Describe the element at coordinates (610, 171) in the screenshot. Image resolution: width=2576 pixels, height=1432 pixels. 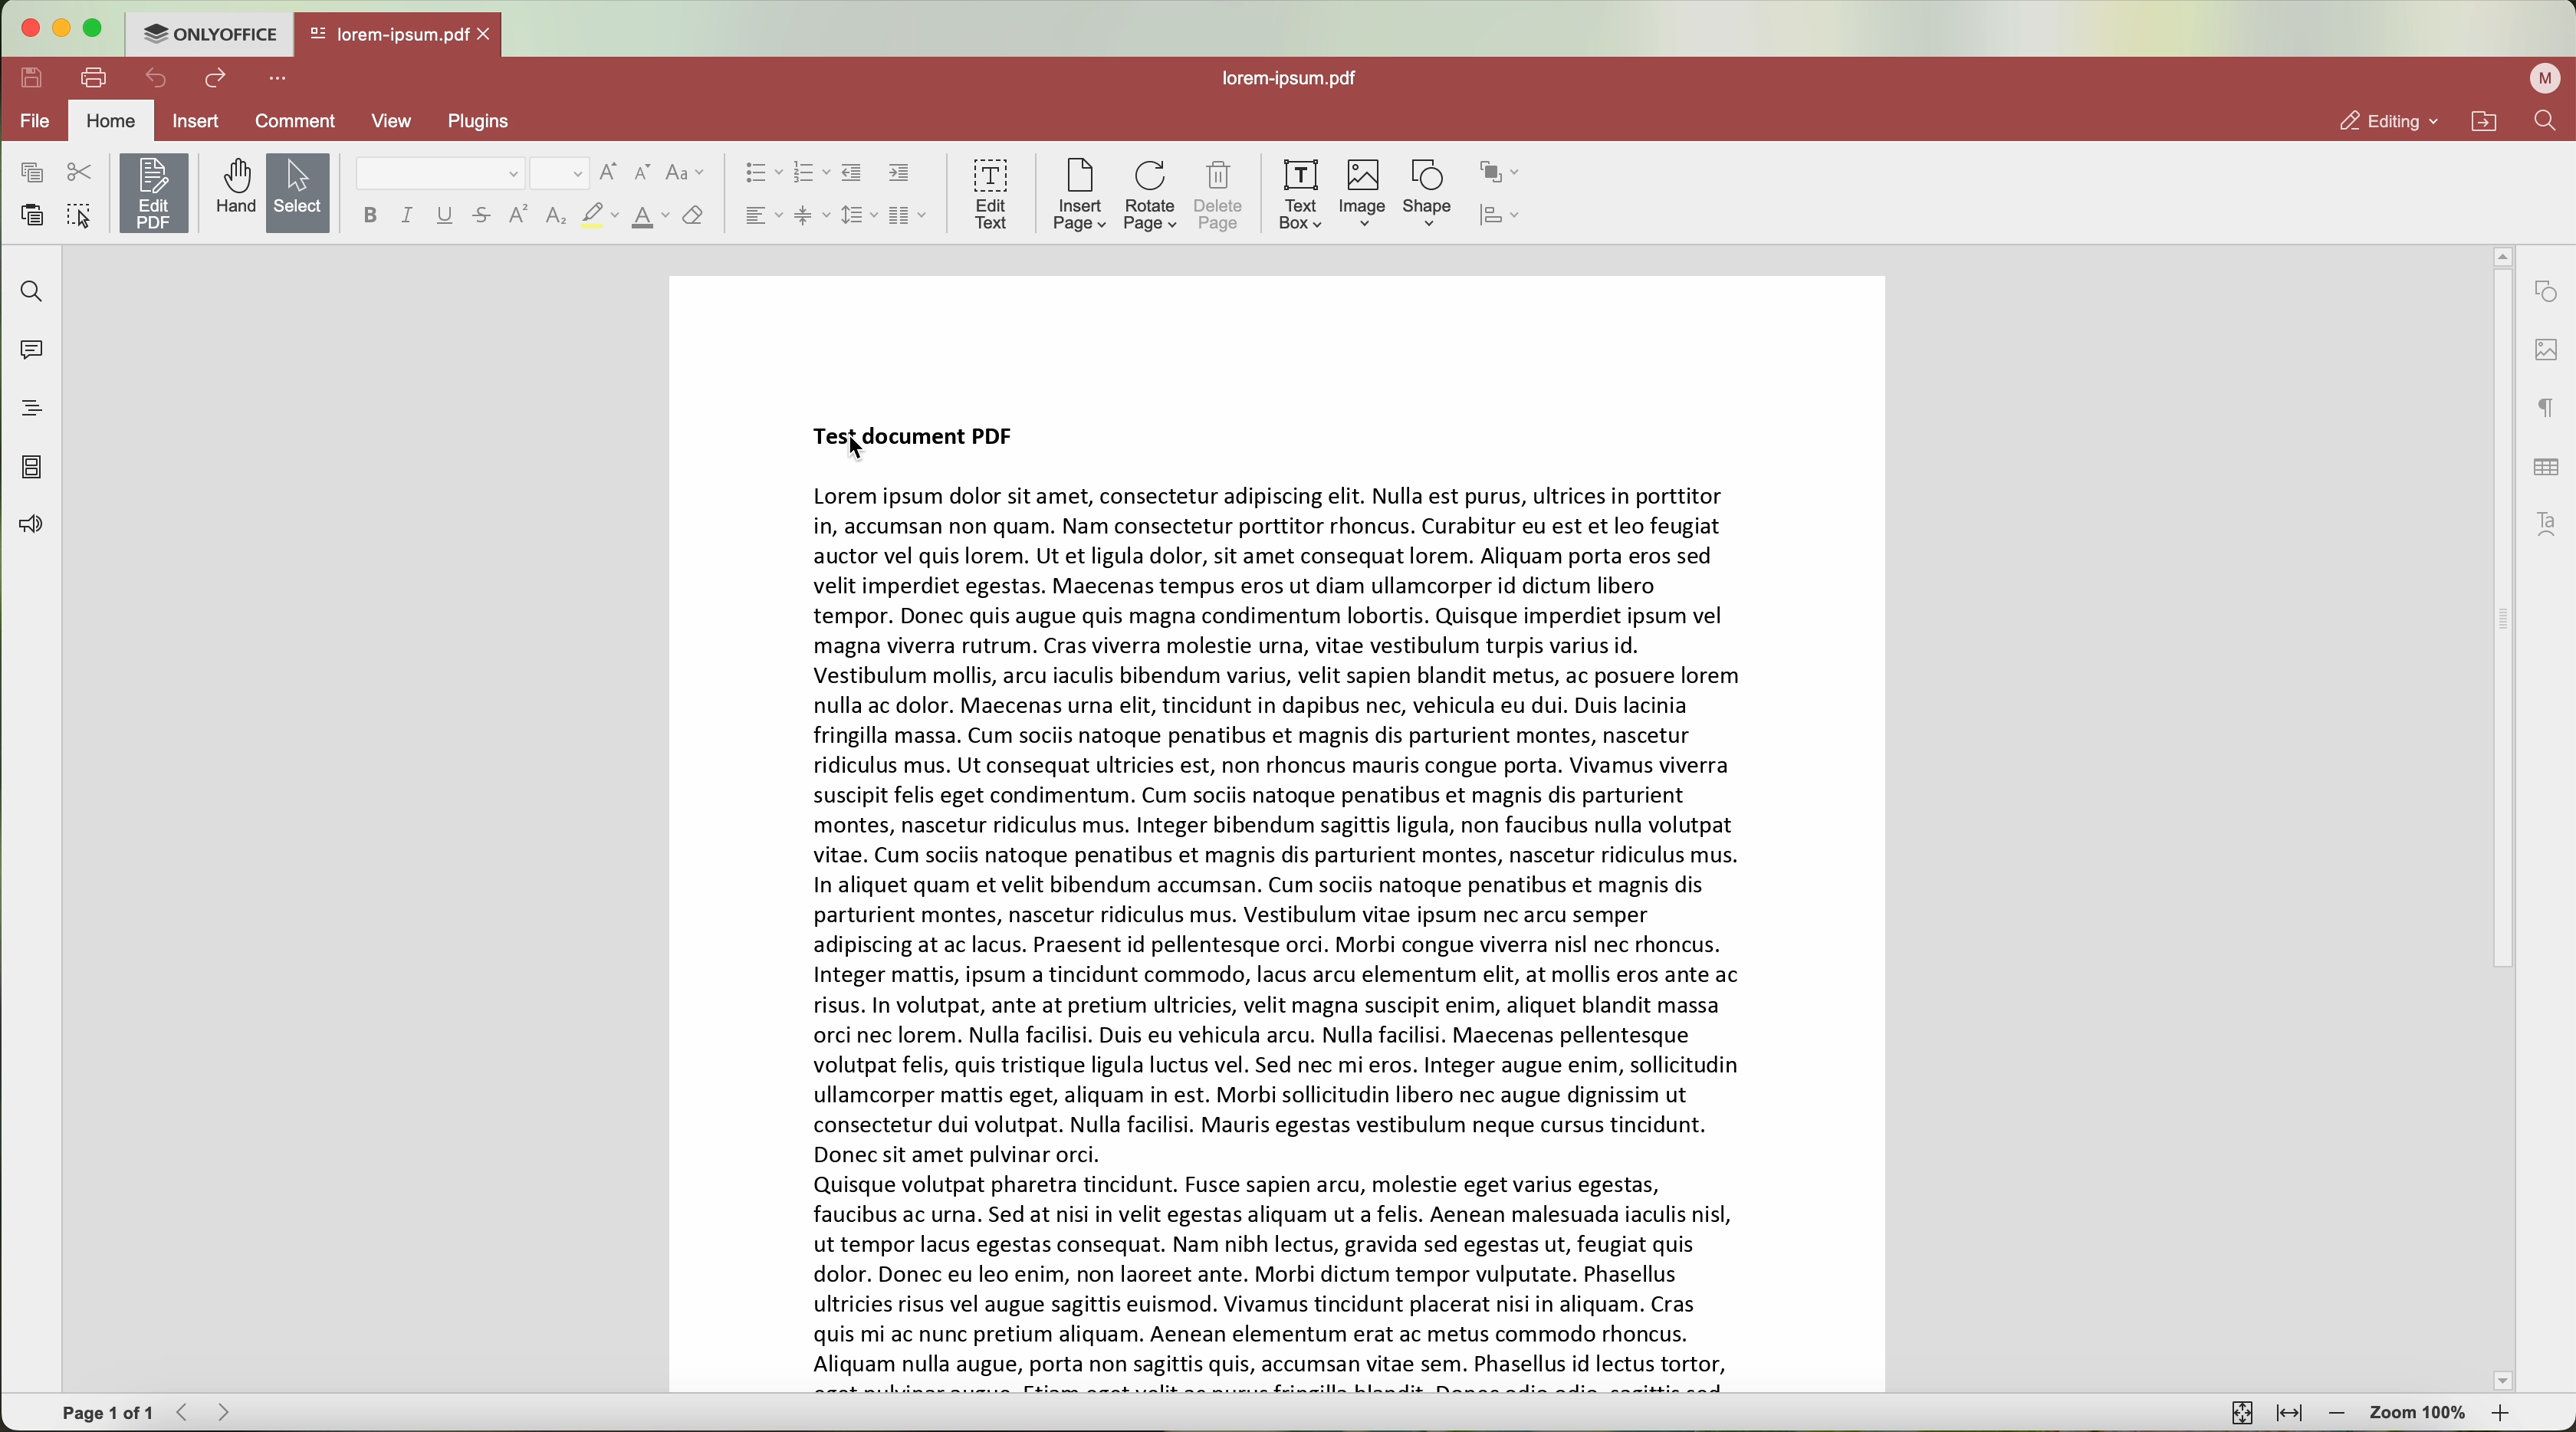
I see `increment font size` at that location.